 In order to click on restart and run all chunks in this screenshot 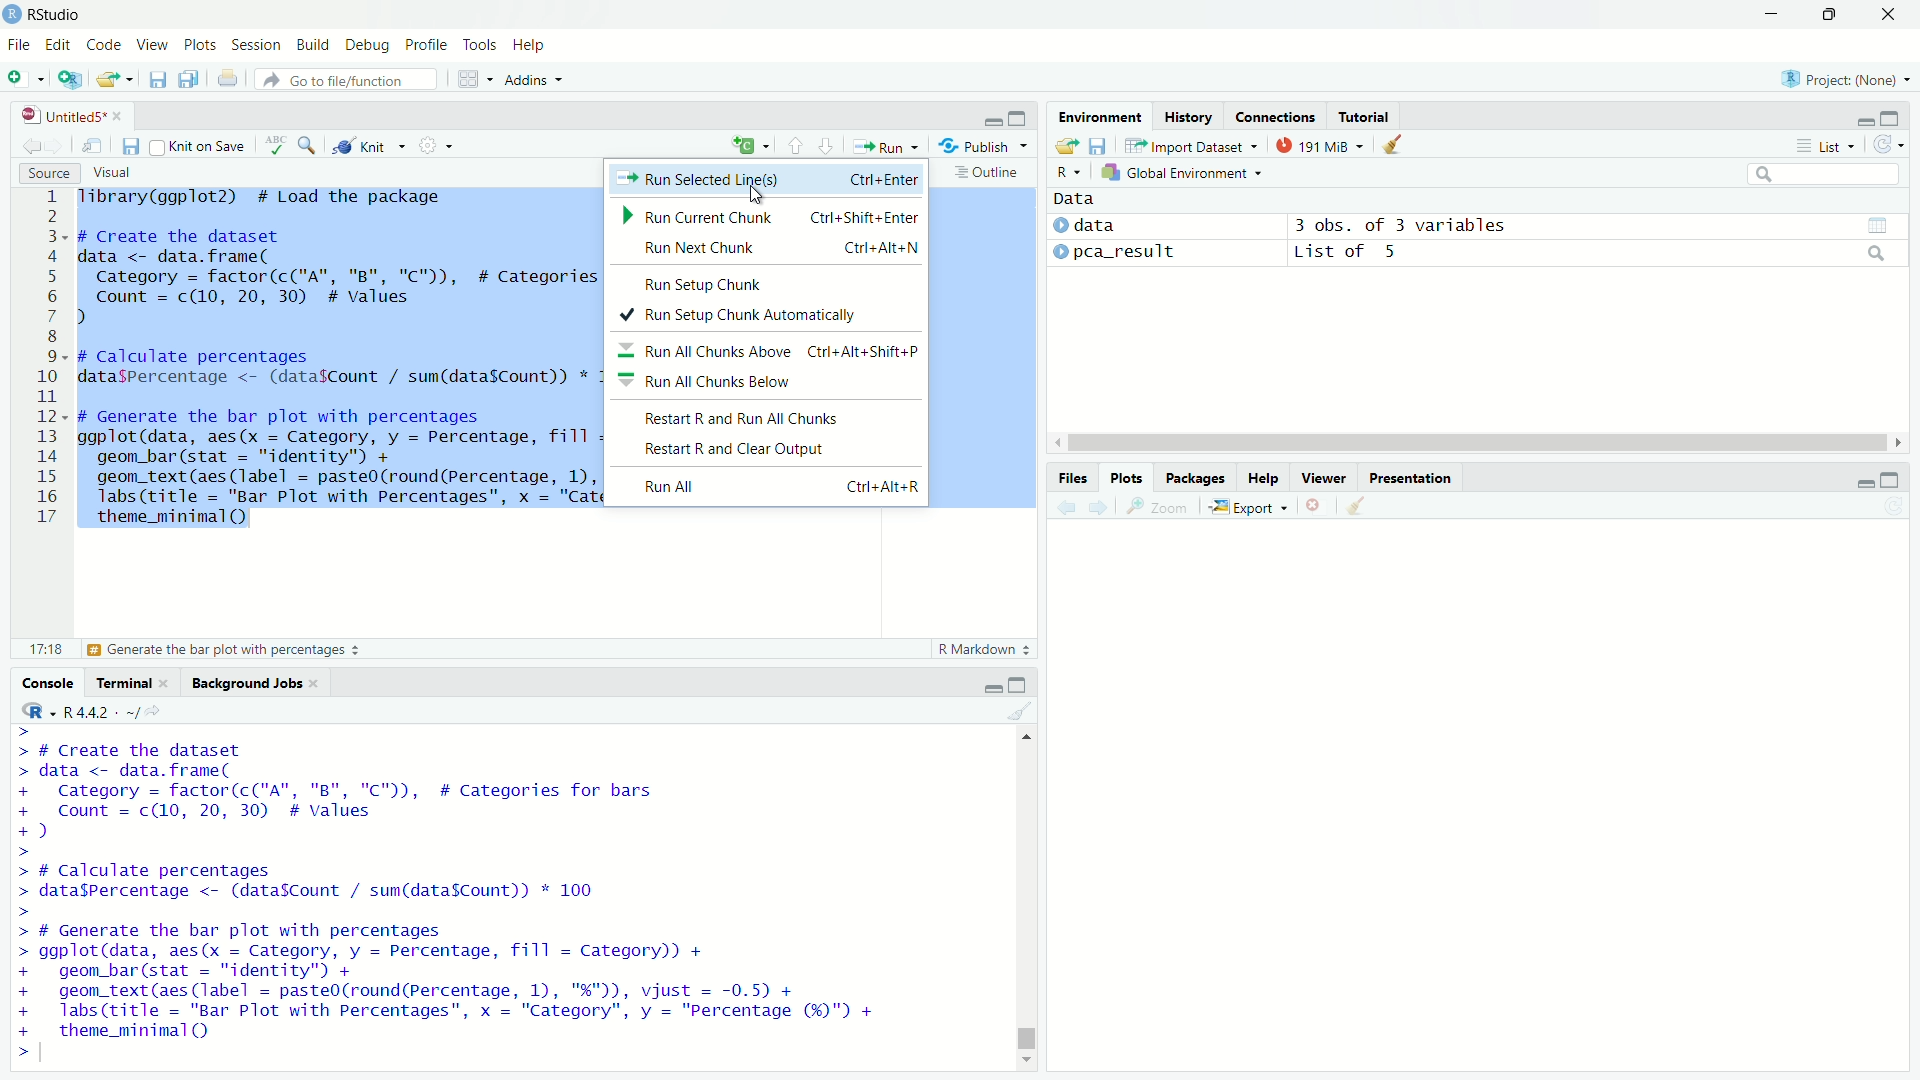, I will do `click(770, 417)`.